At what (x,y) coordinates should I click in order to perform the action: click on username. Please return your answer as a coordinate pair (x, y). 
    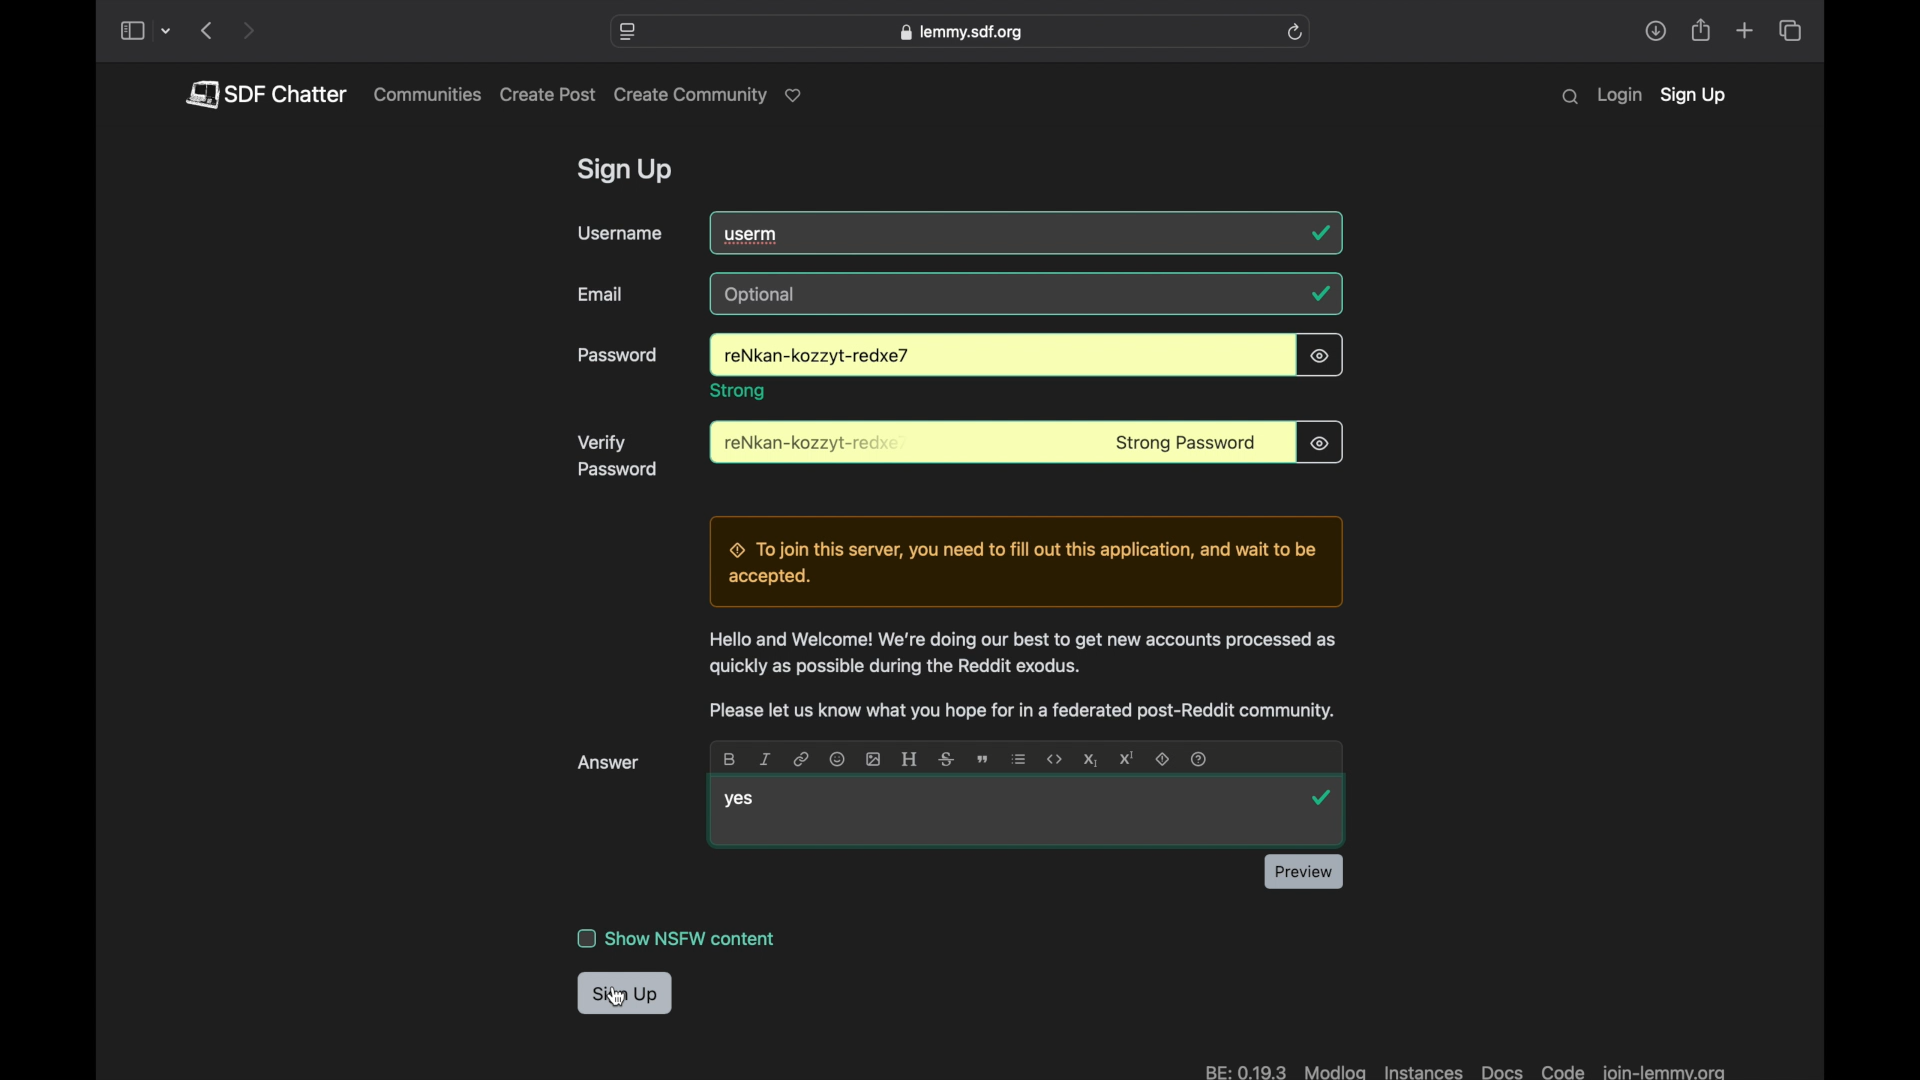
    Looking at the image, I should click on (620, 233).